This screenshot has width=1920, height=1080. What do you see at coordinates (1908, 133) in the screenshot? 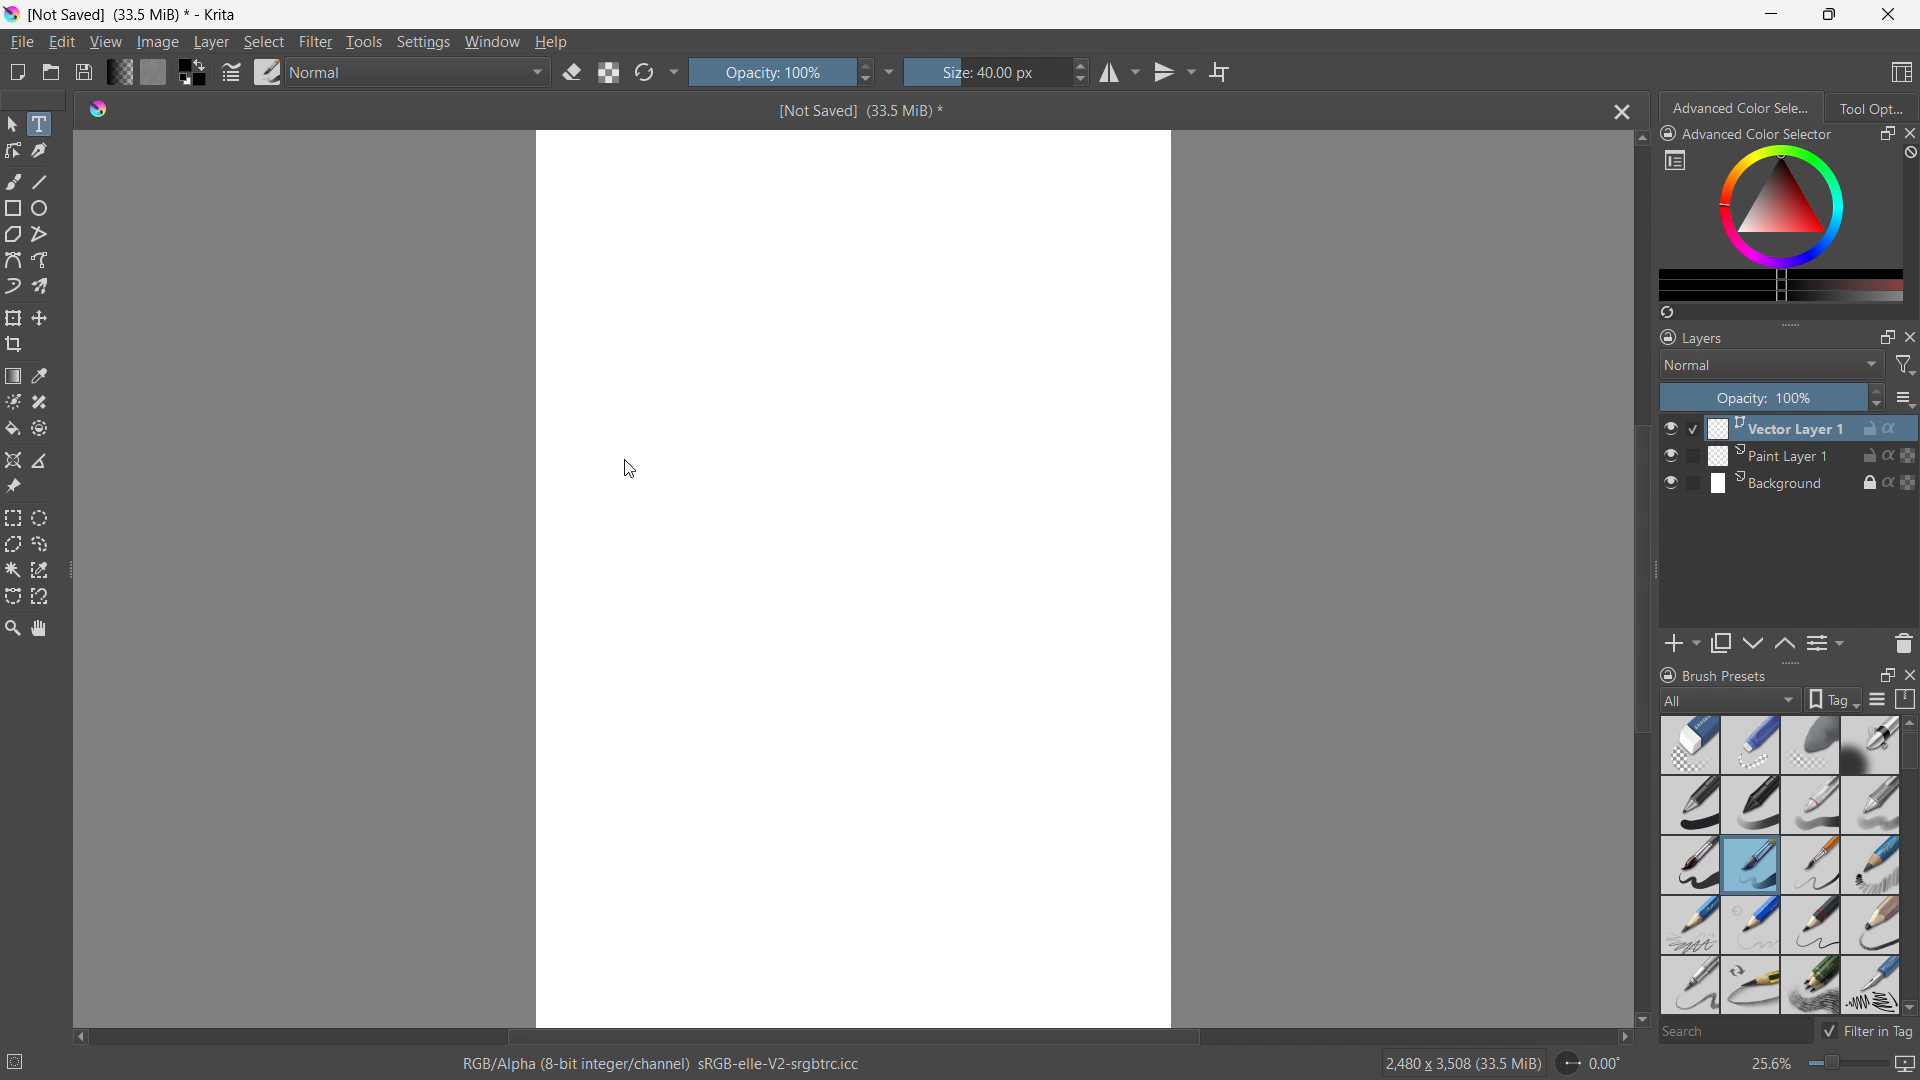
I see `close` at bounding box center [1908, 133].